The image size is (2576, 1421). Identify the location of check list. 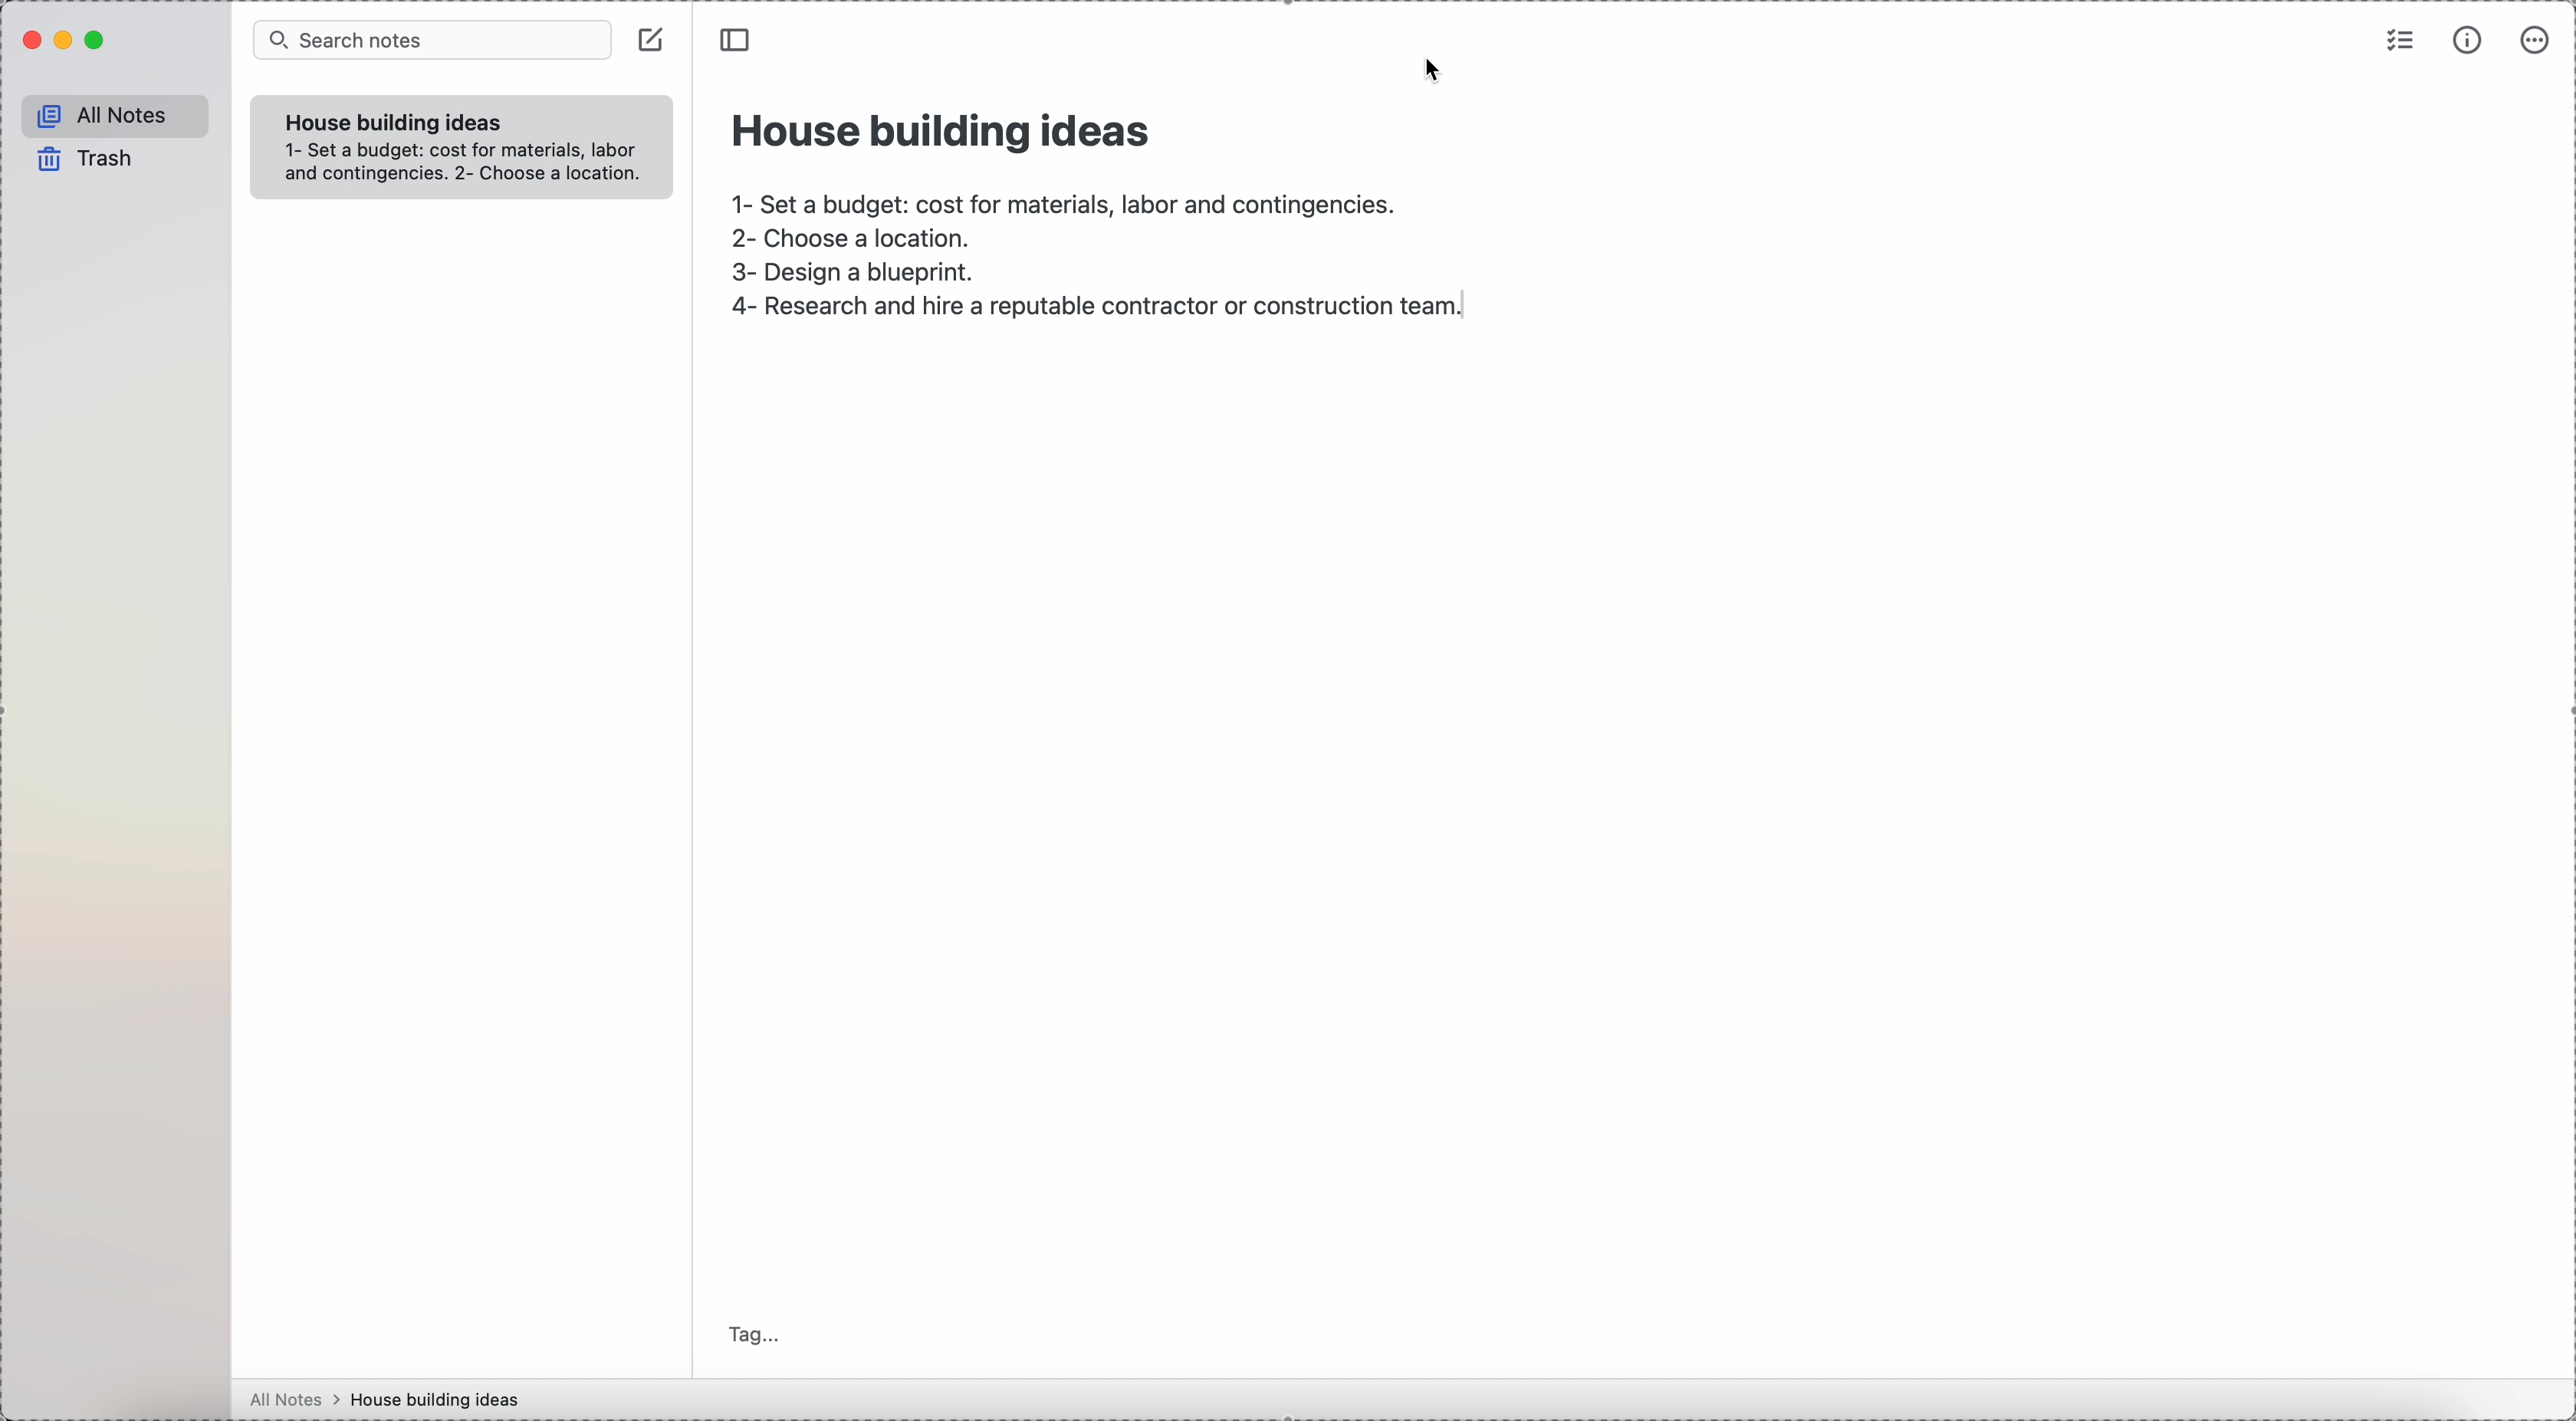
(2397, 43).